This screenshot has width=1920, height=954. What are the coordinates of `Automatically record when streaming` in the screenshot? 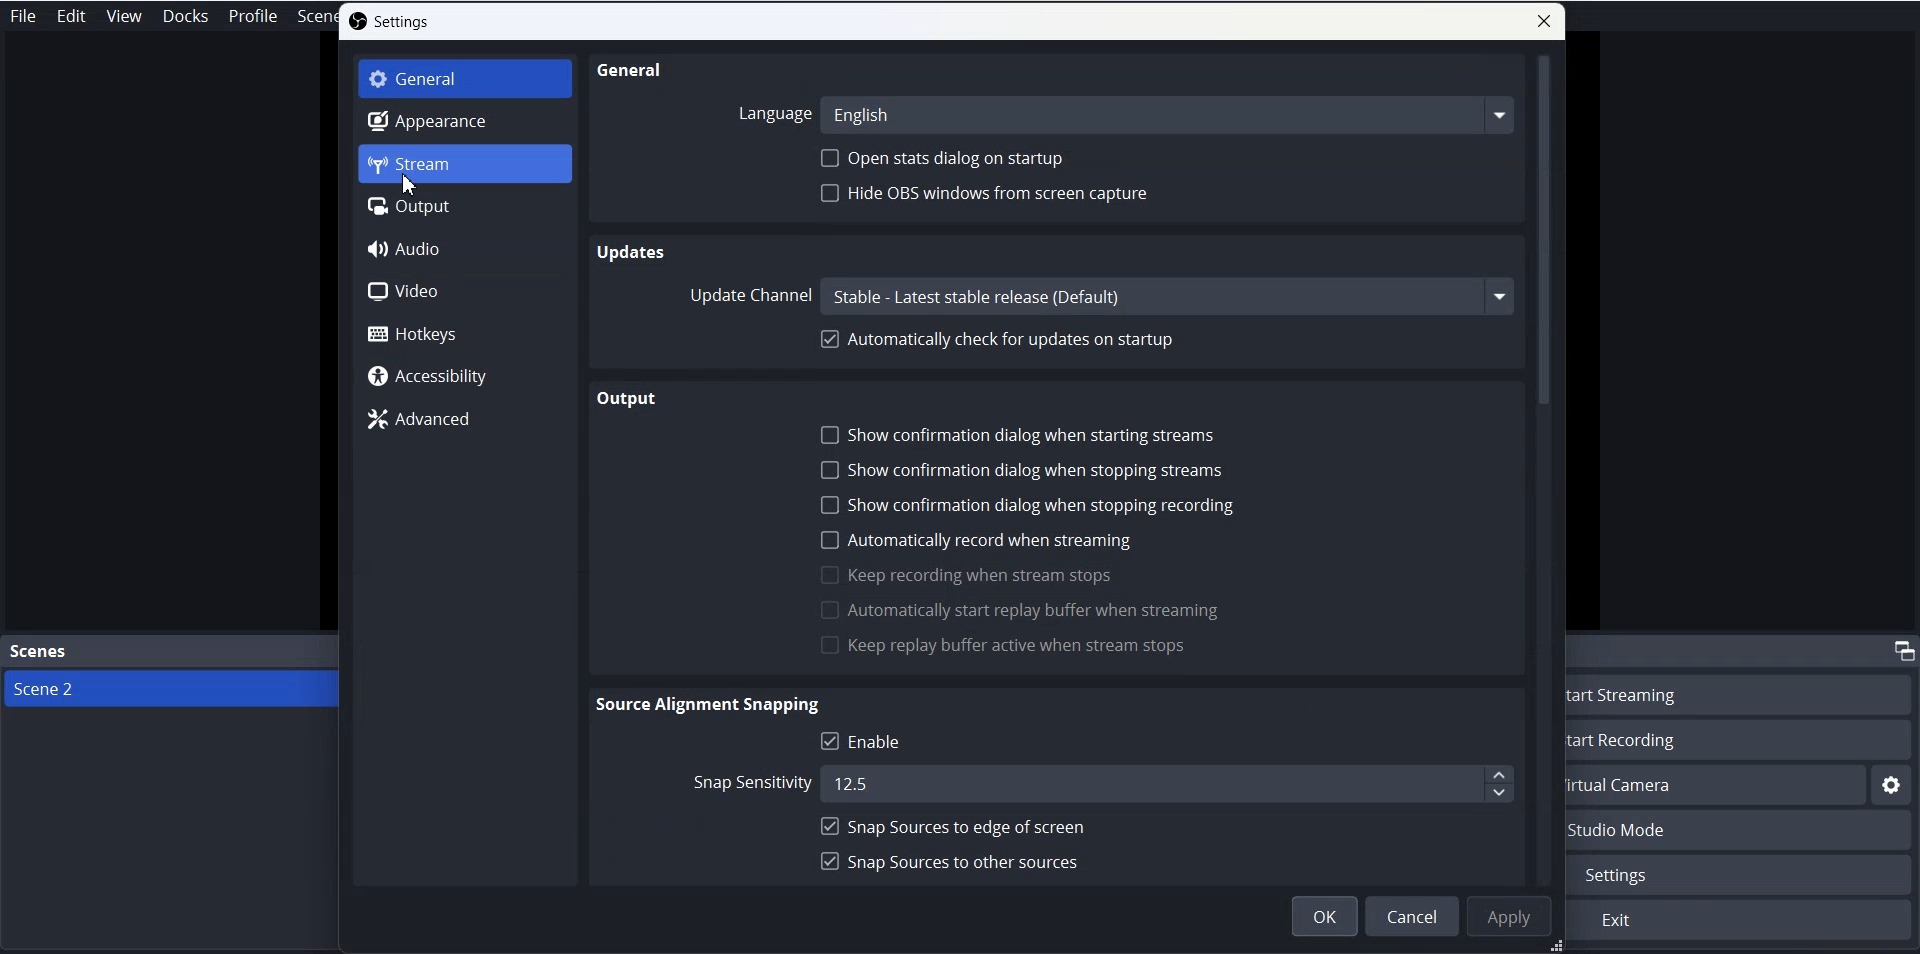 It's located at (976, 539).